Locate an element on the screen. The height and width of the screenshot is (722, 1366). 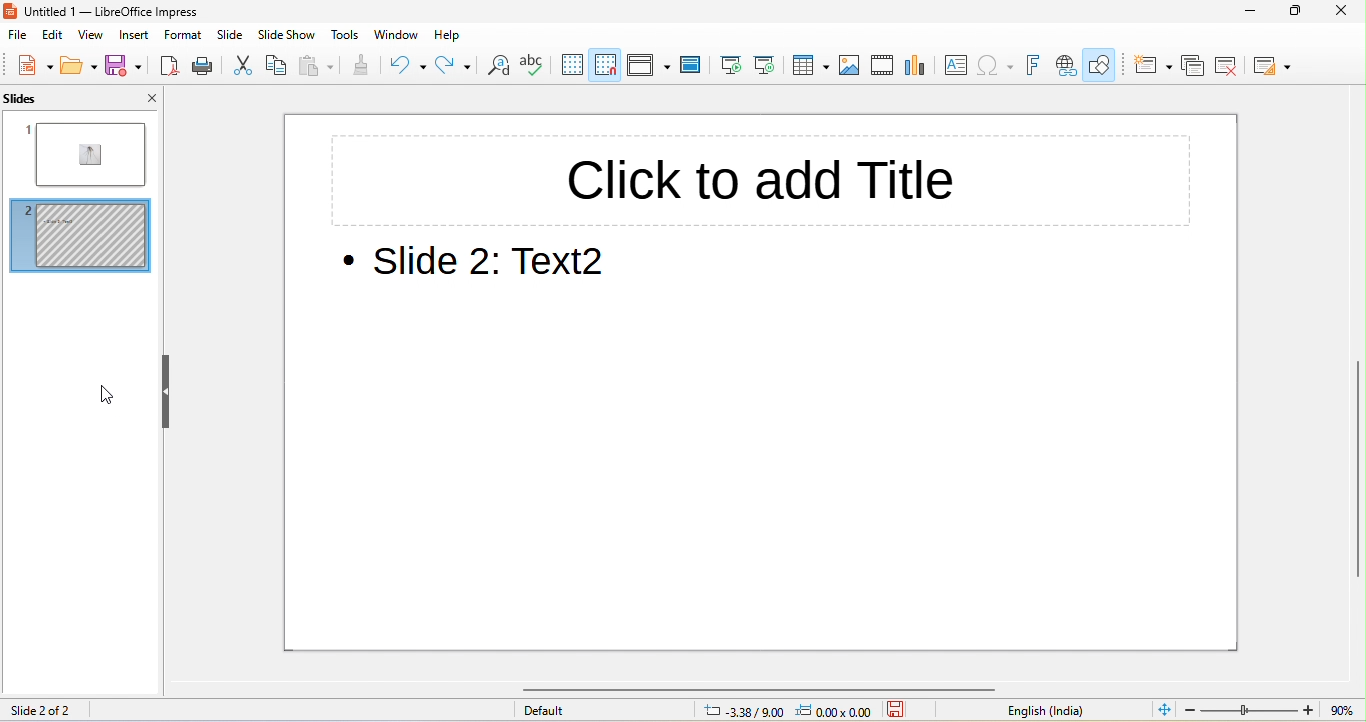
delete slide is located at coordinates (1236, 67).